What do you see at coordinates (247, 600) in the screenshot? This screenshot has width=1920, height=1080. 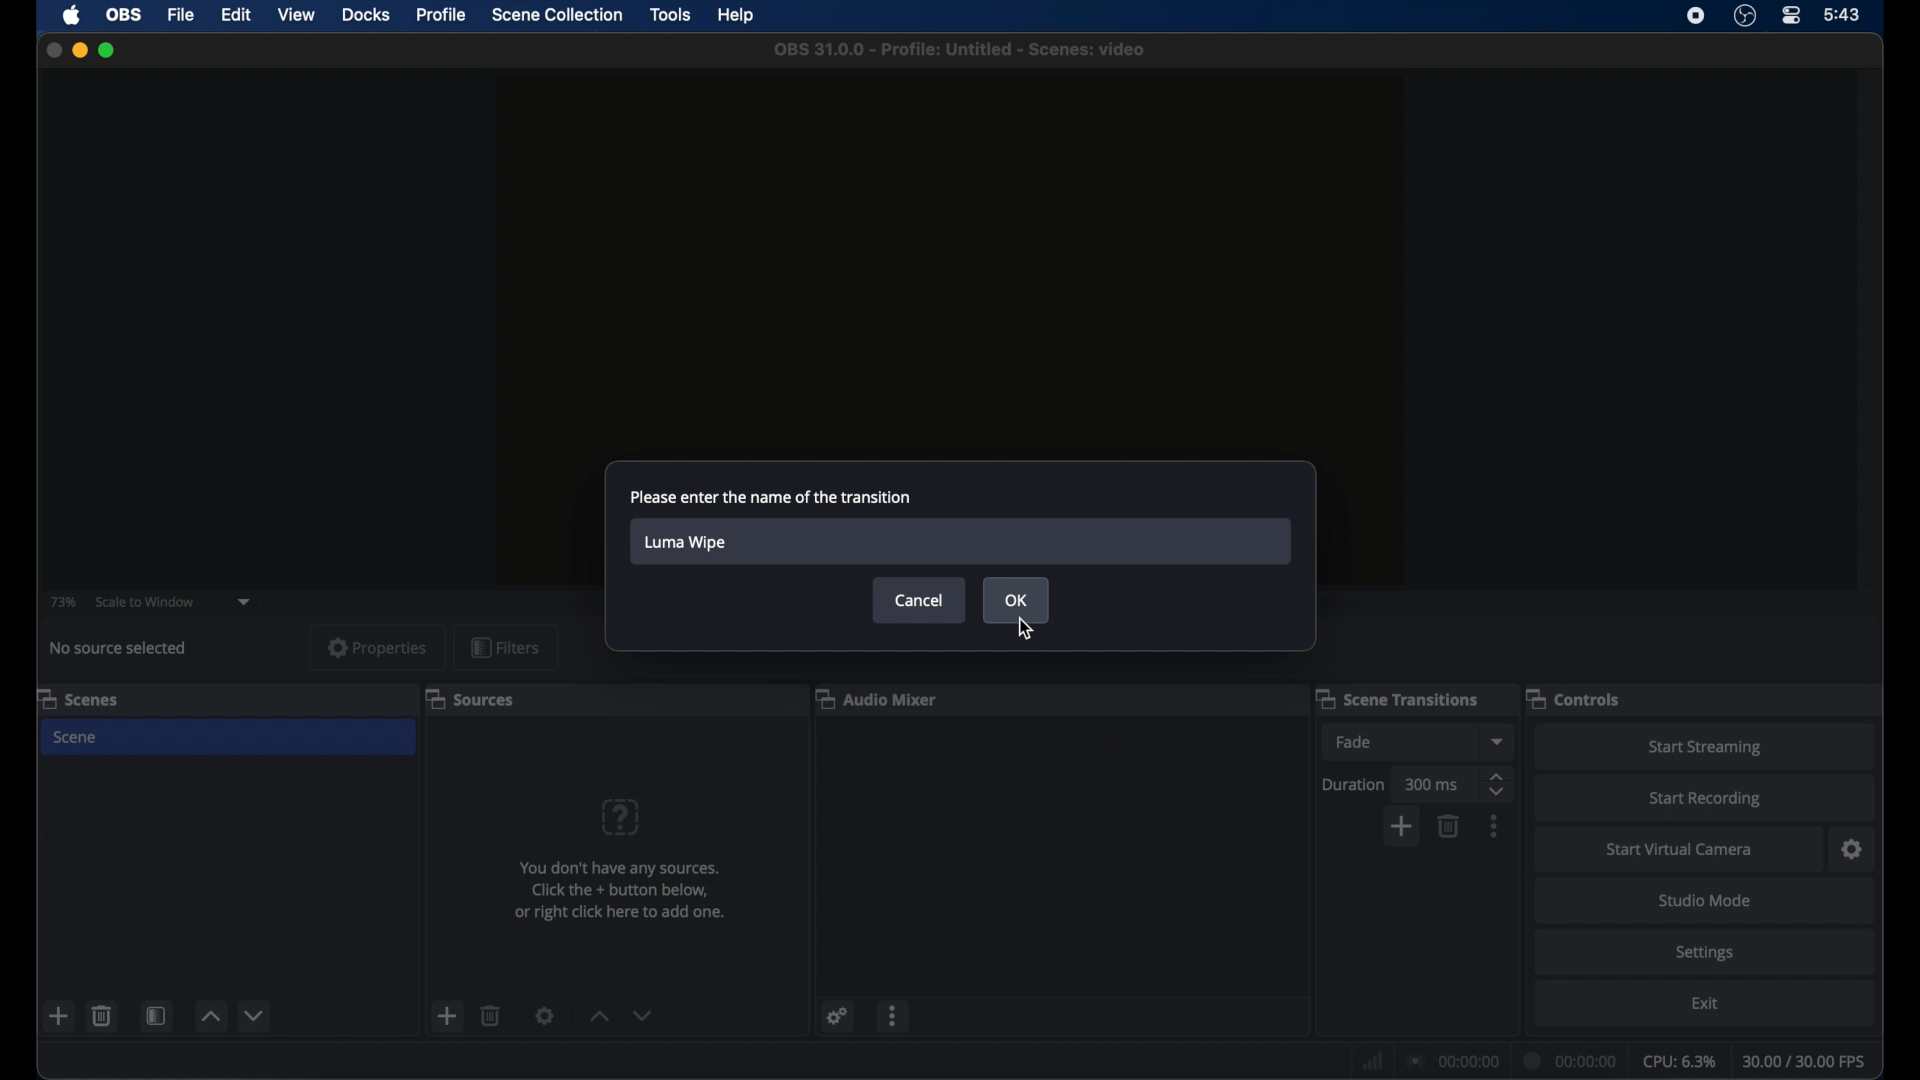 I see `dropdown` at bounding box center [247, 600].